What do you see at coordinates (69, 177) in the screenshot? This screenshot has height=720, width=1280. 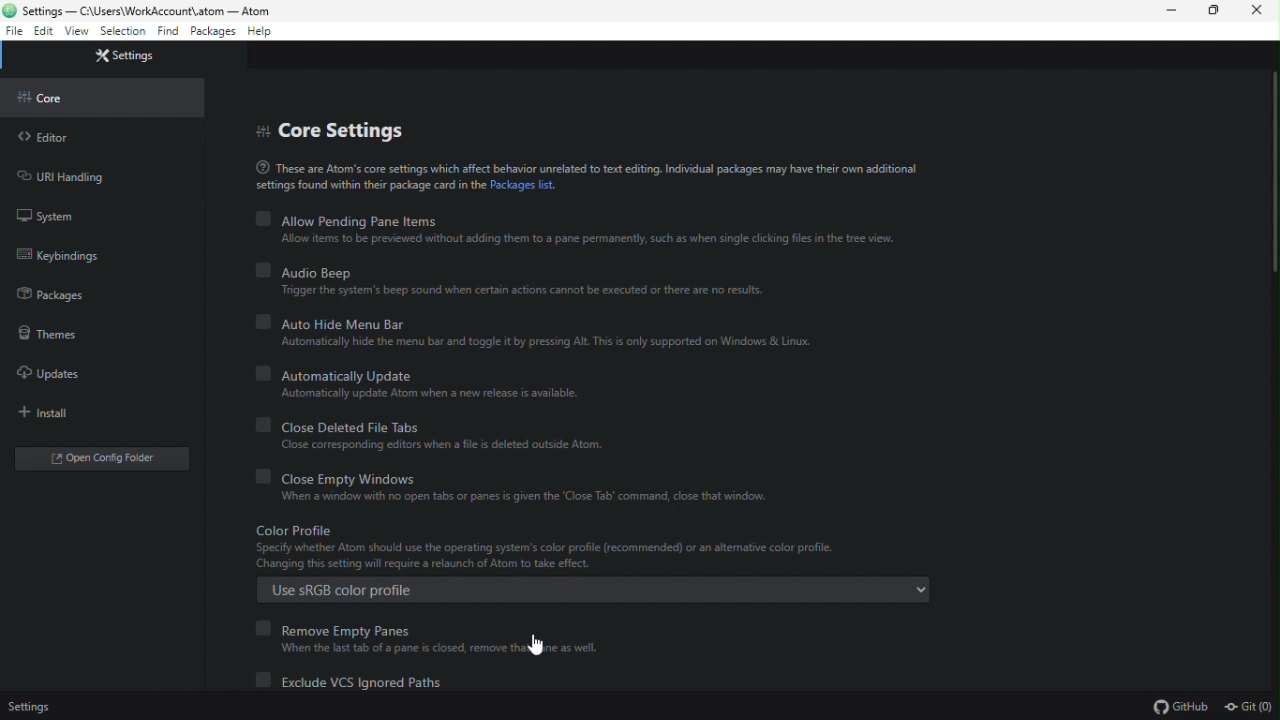 I see `URL handling` at bounding box center [69, 177].